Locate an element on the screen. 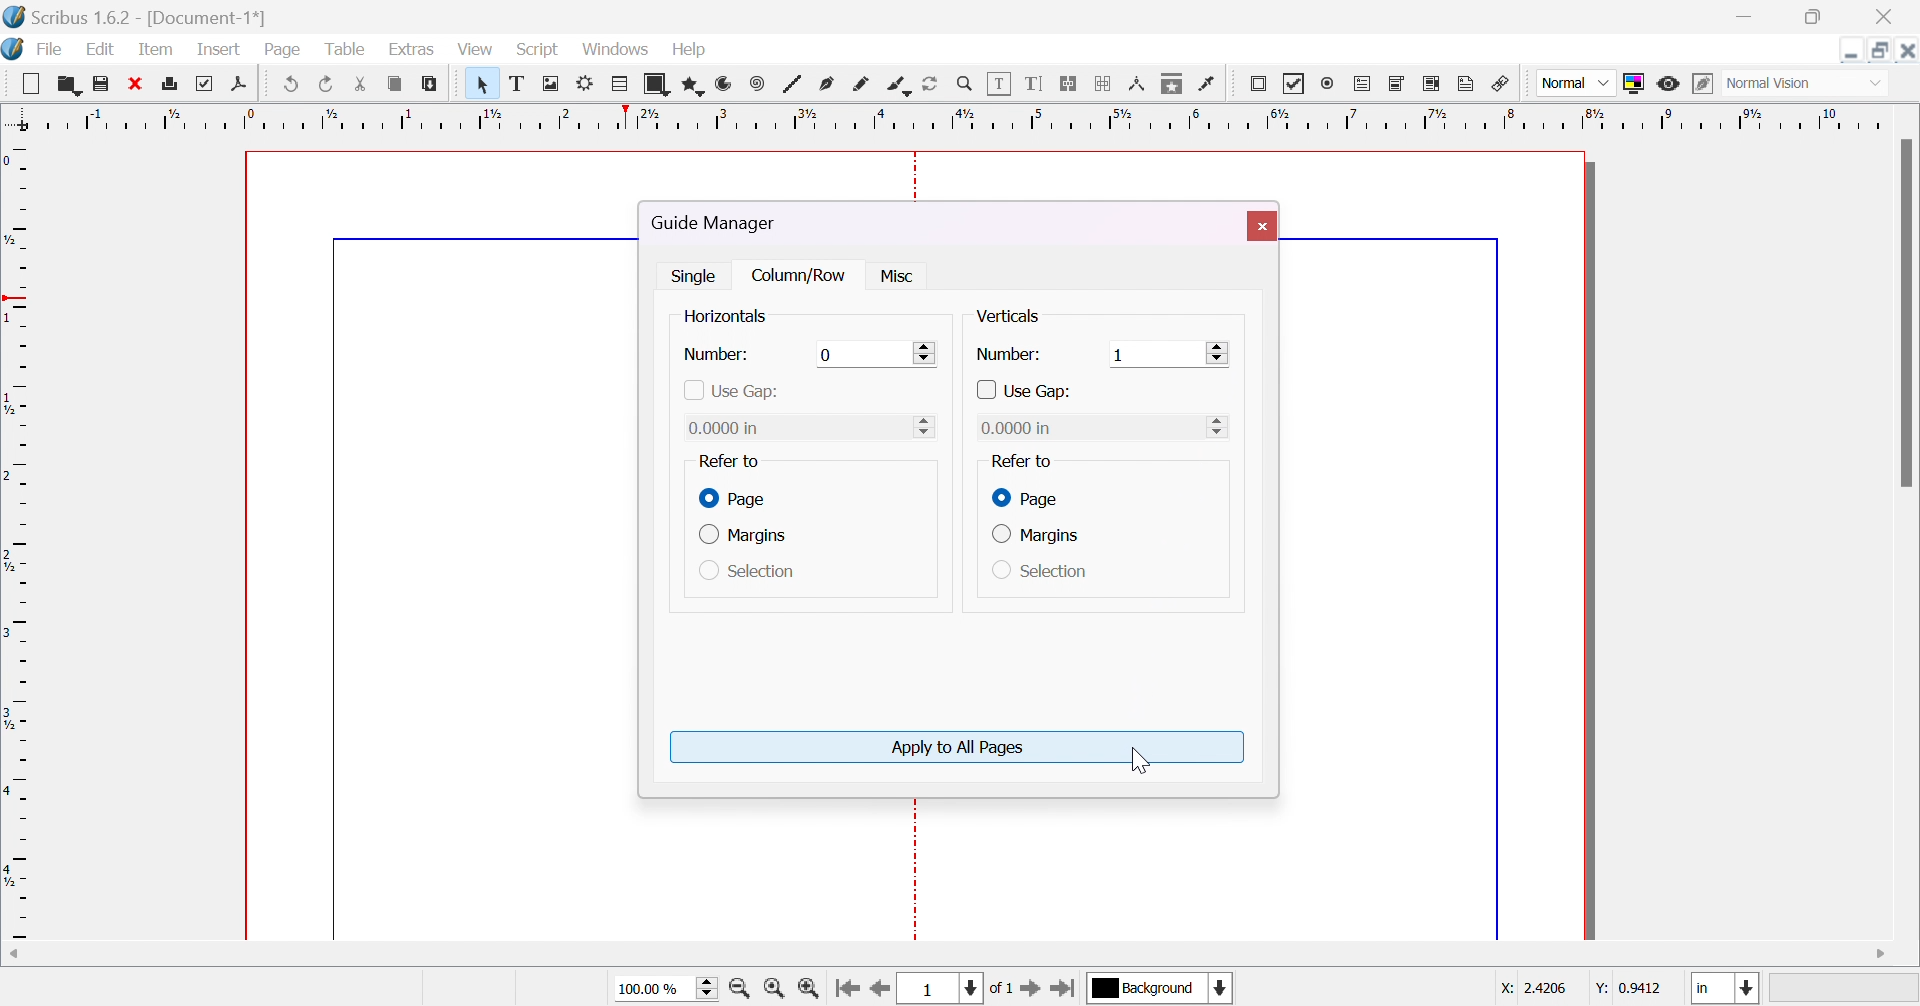 The height and width of the screenshot is (1006, 1920). Select visual appearance of display is located at coordinates (1806, 85).